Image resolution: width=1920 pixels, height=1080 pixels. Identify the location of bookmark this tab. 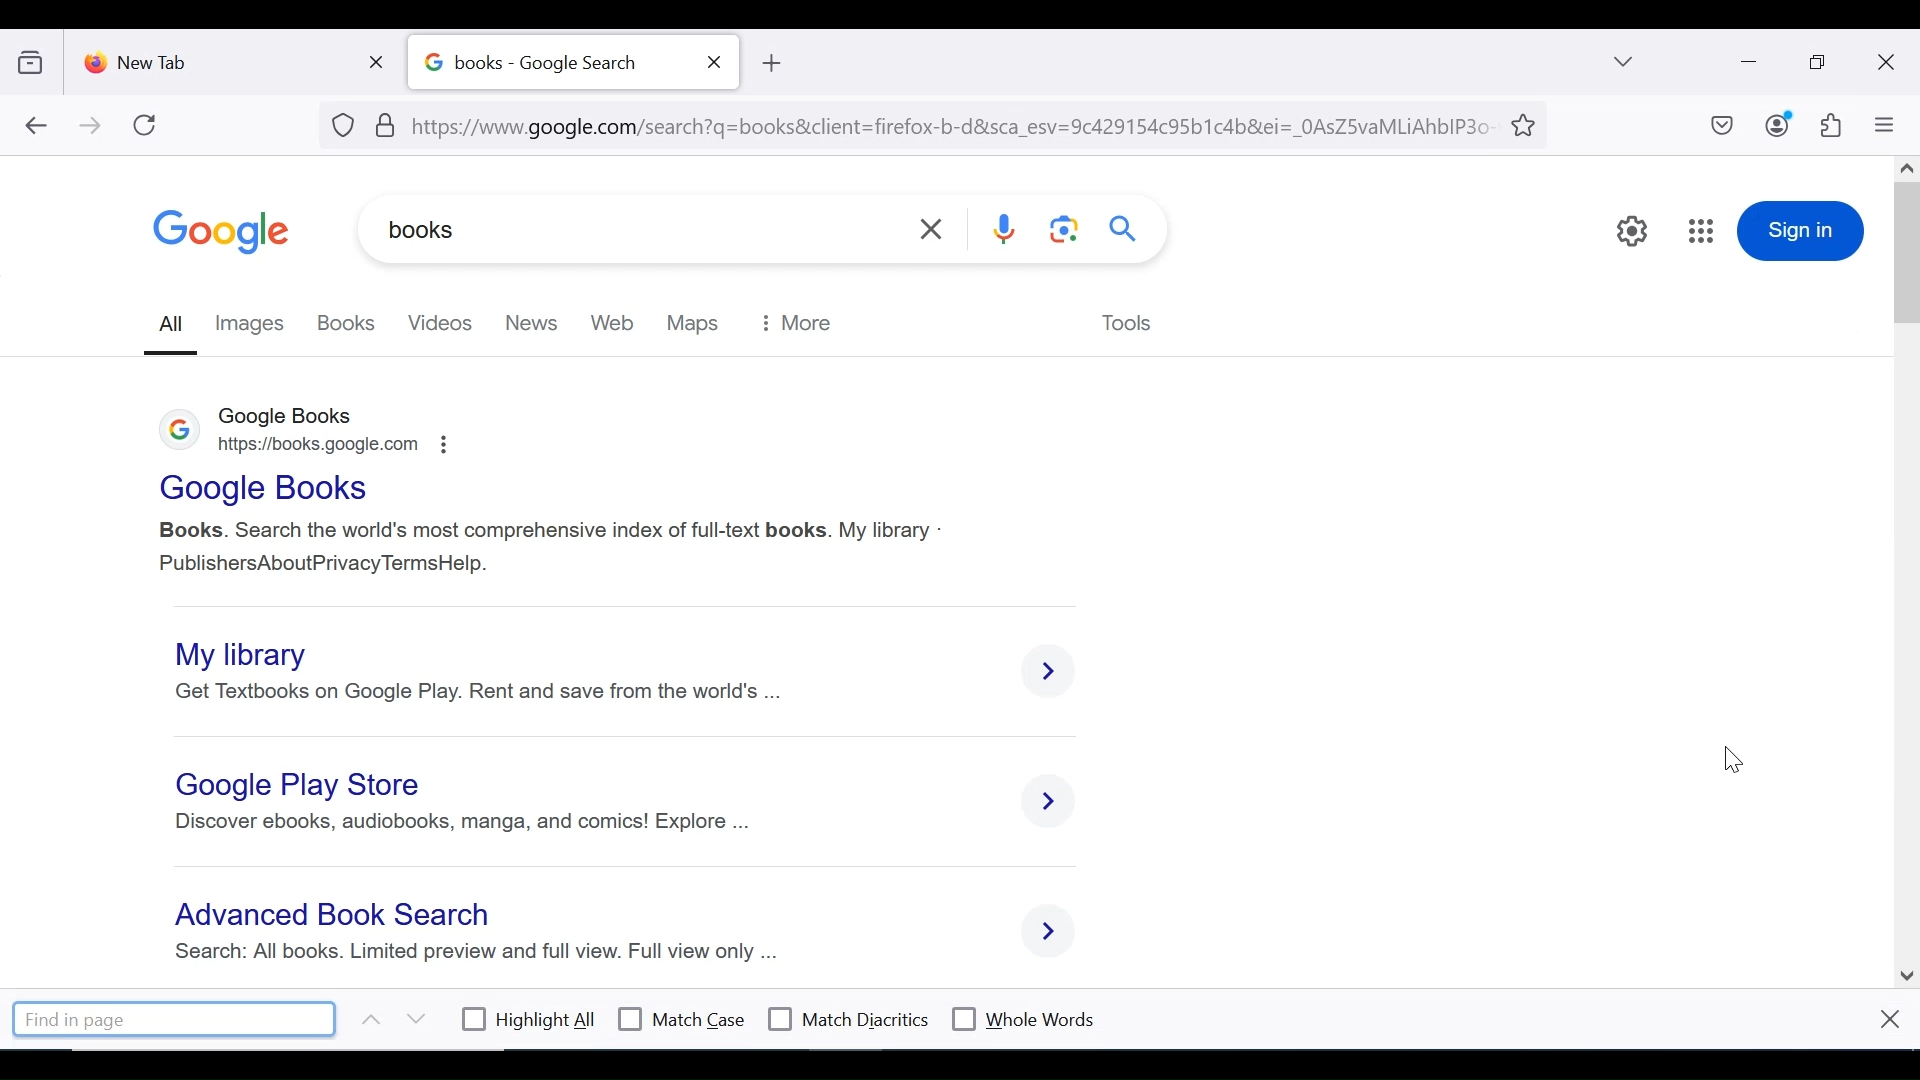
(1527, 123).